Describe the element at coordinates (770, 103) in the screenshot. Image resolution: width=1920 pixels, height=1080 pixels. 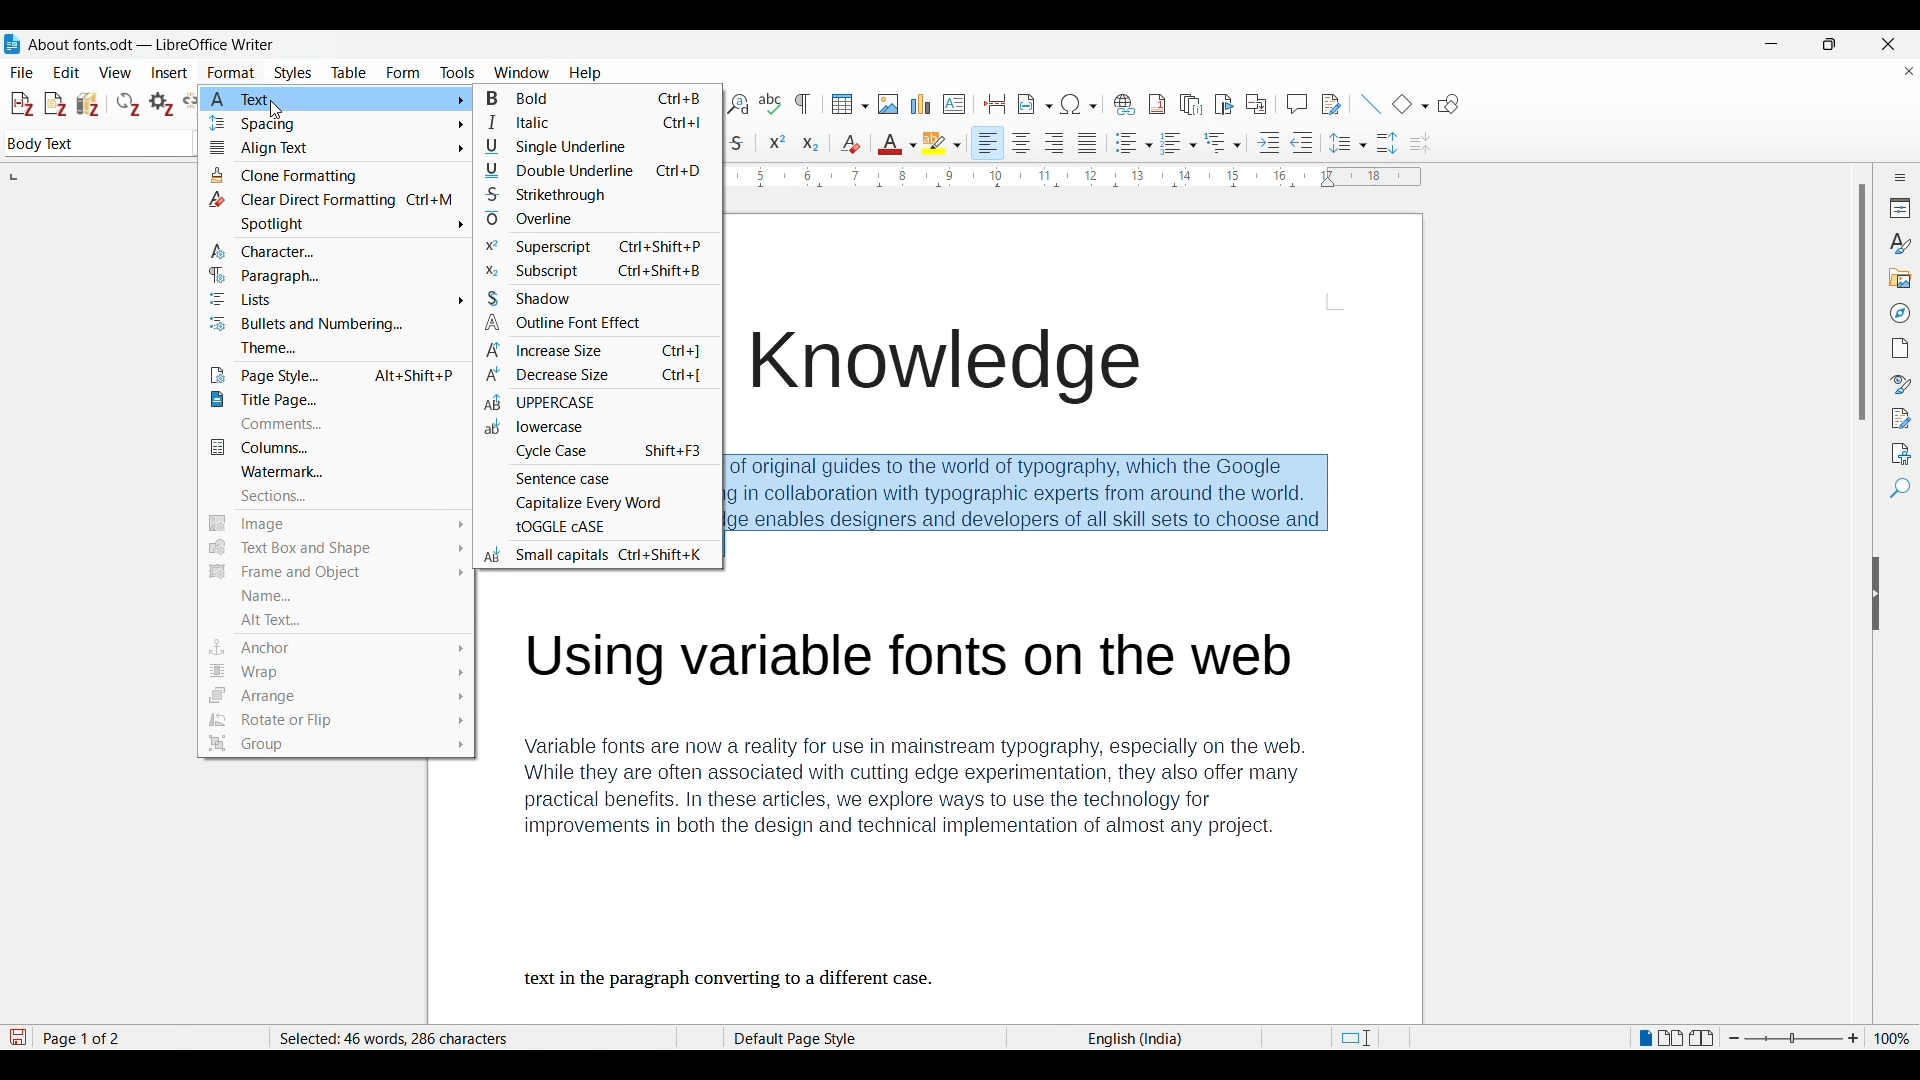
I see `Spell check` at that location.